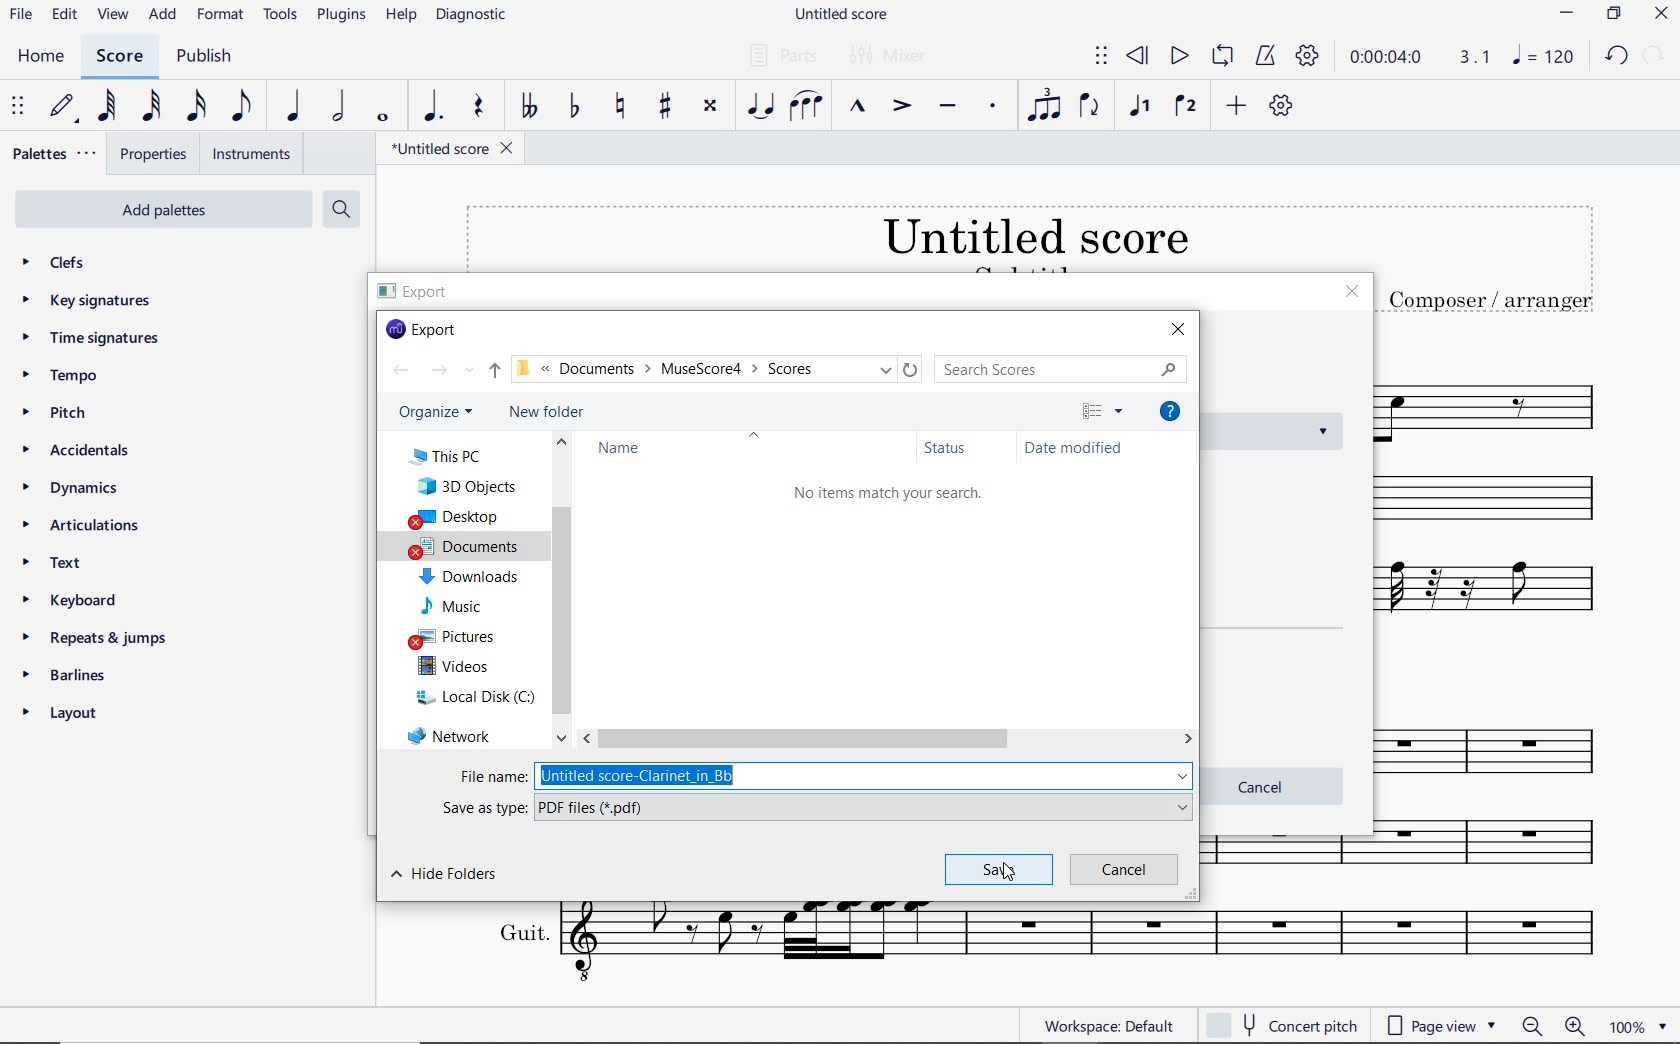  Describe the element at coordinates (19, 108) in the screenshot. I see `SELECT TO MOVE` at that location.